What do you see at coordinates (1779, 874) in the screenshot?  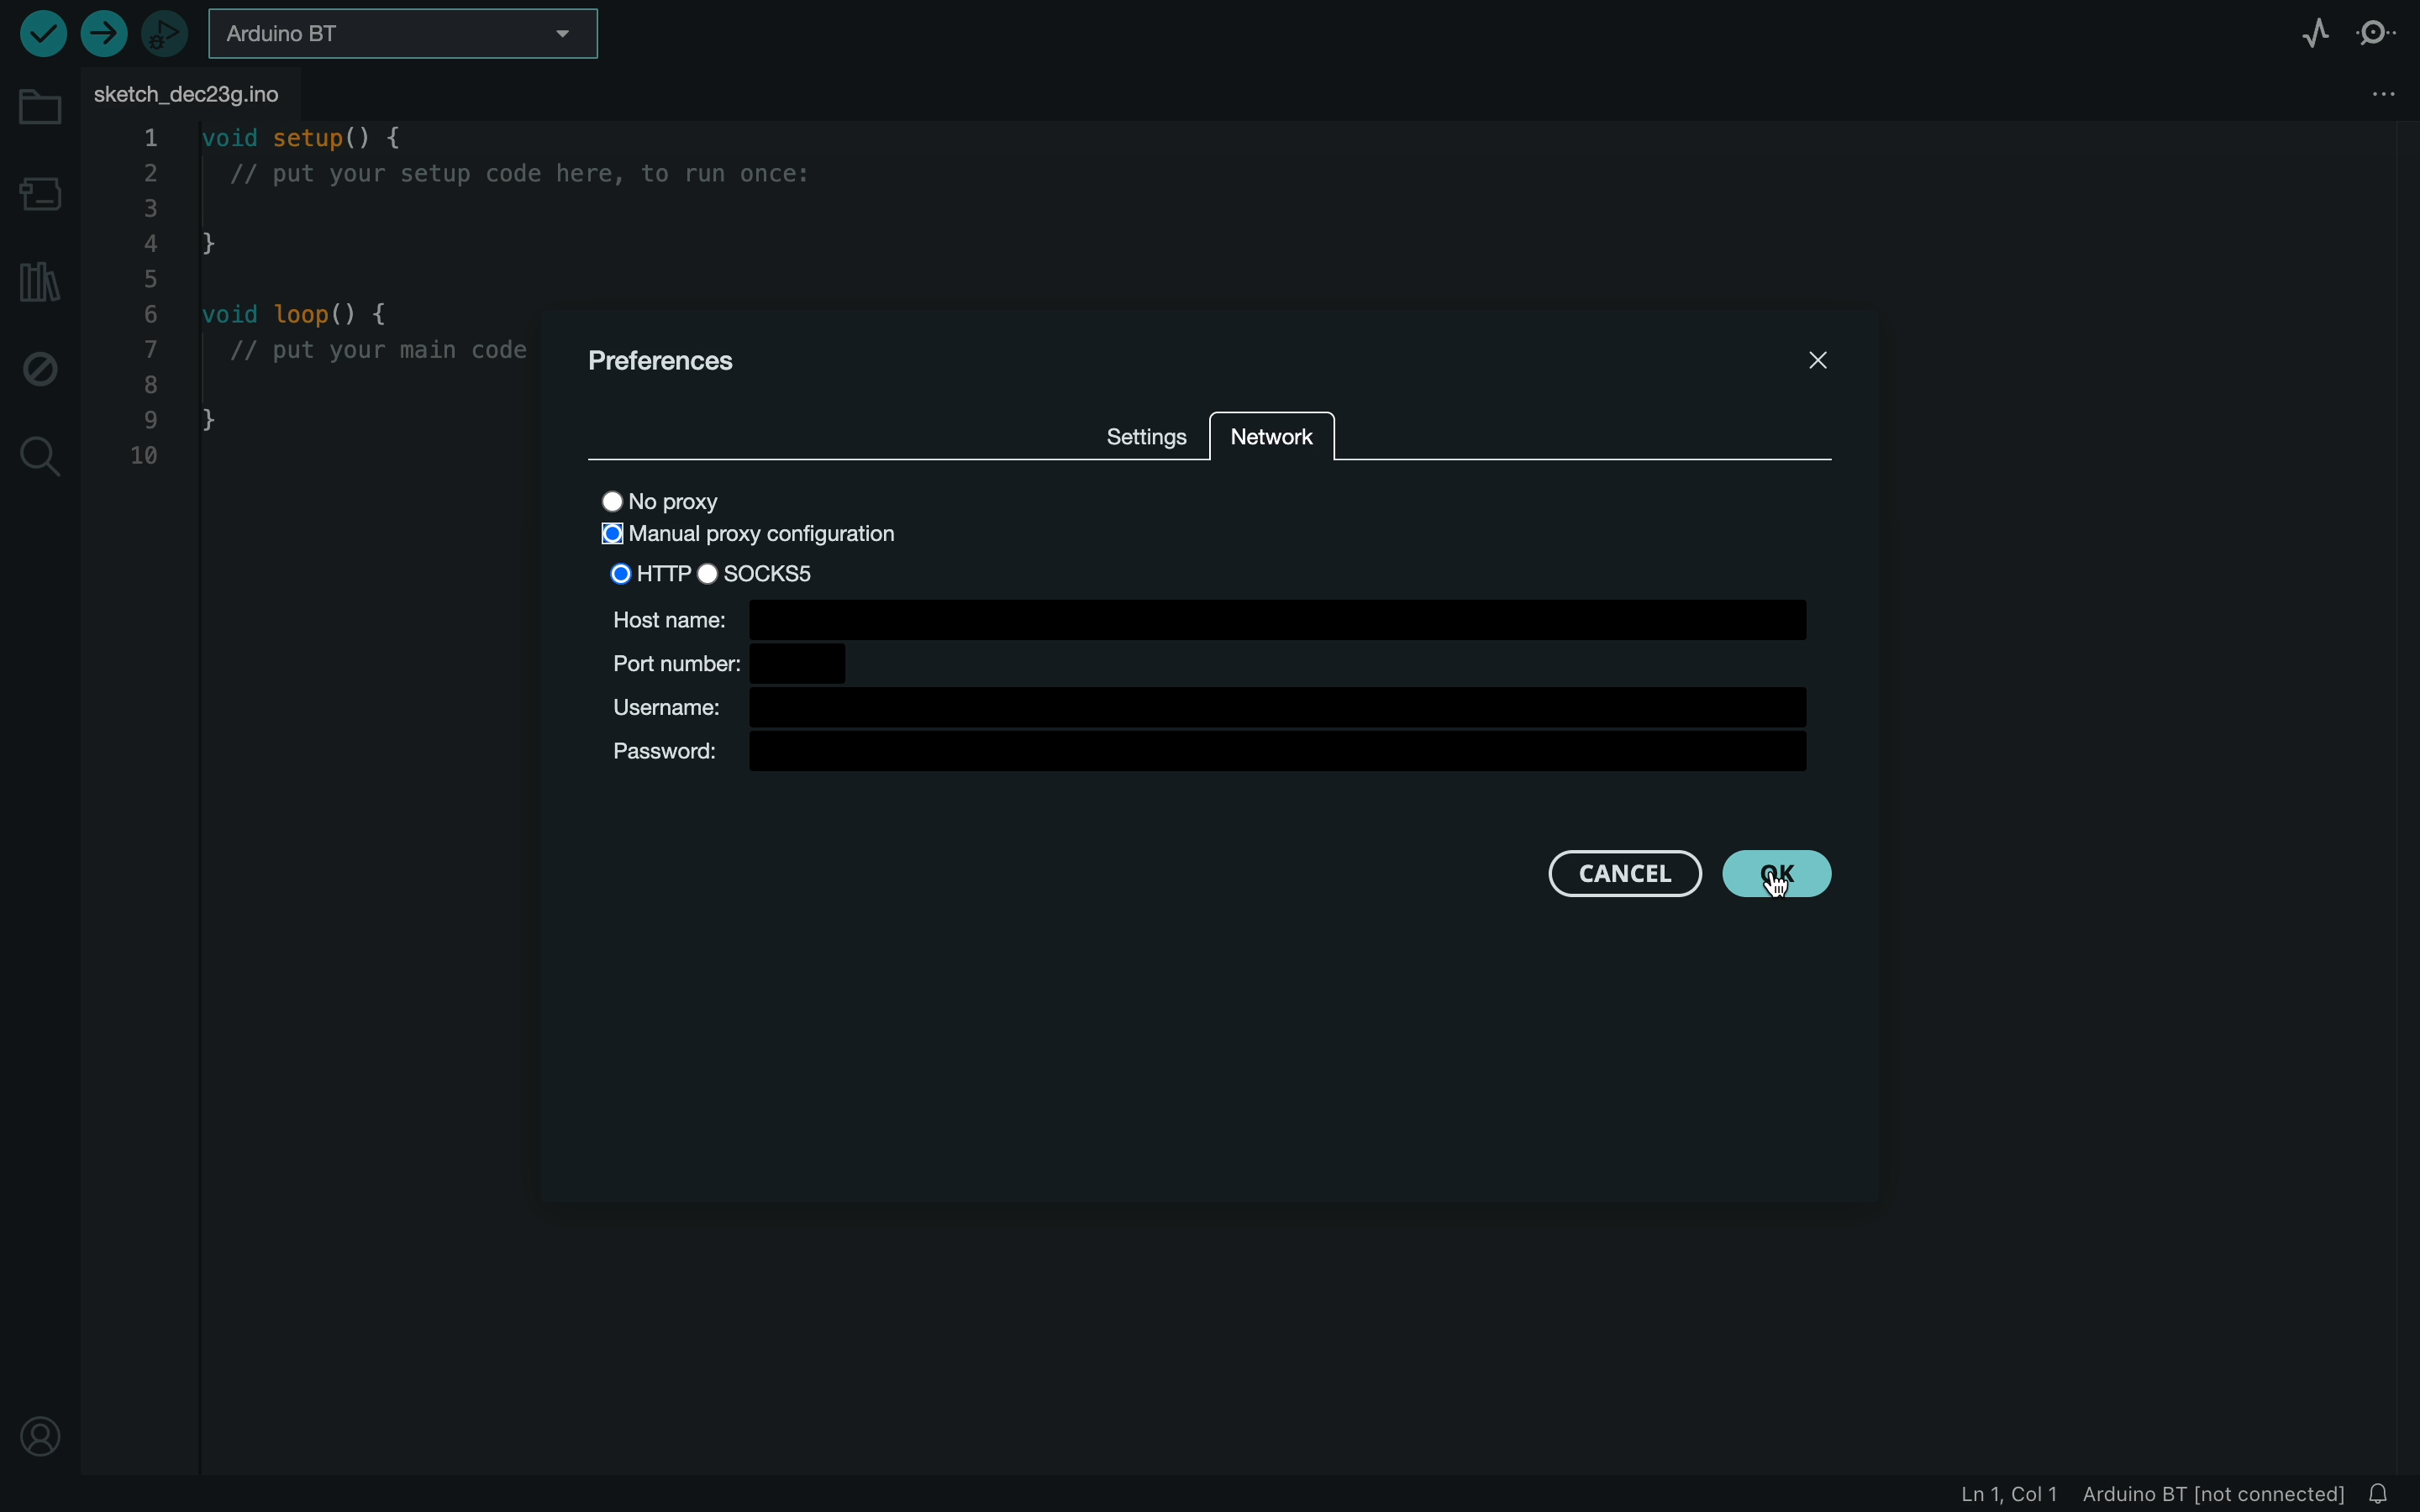 I see `CLICKED` at bounding box center [1779, 874].